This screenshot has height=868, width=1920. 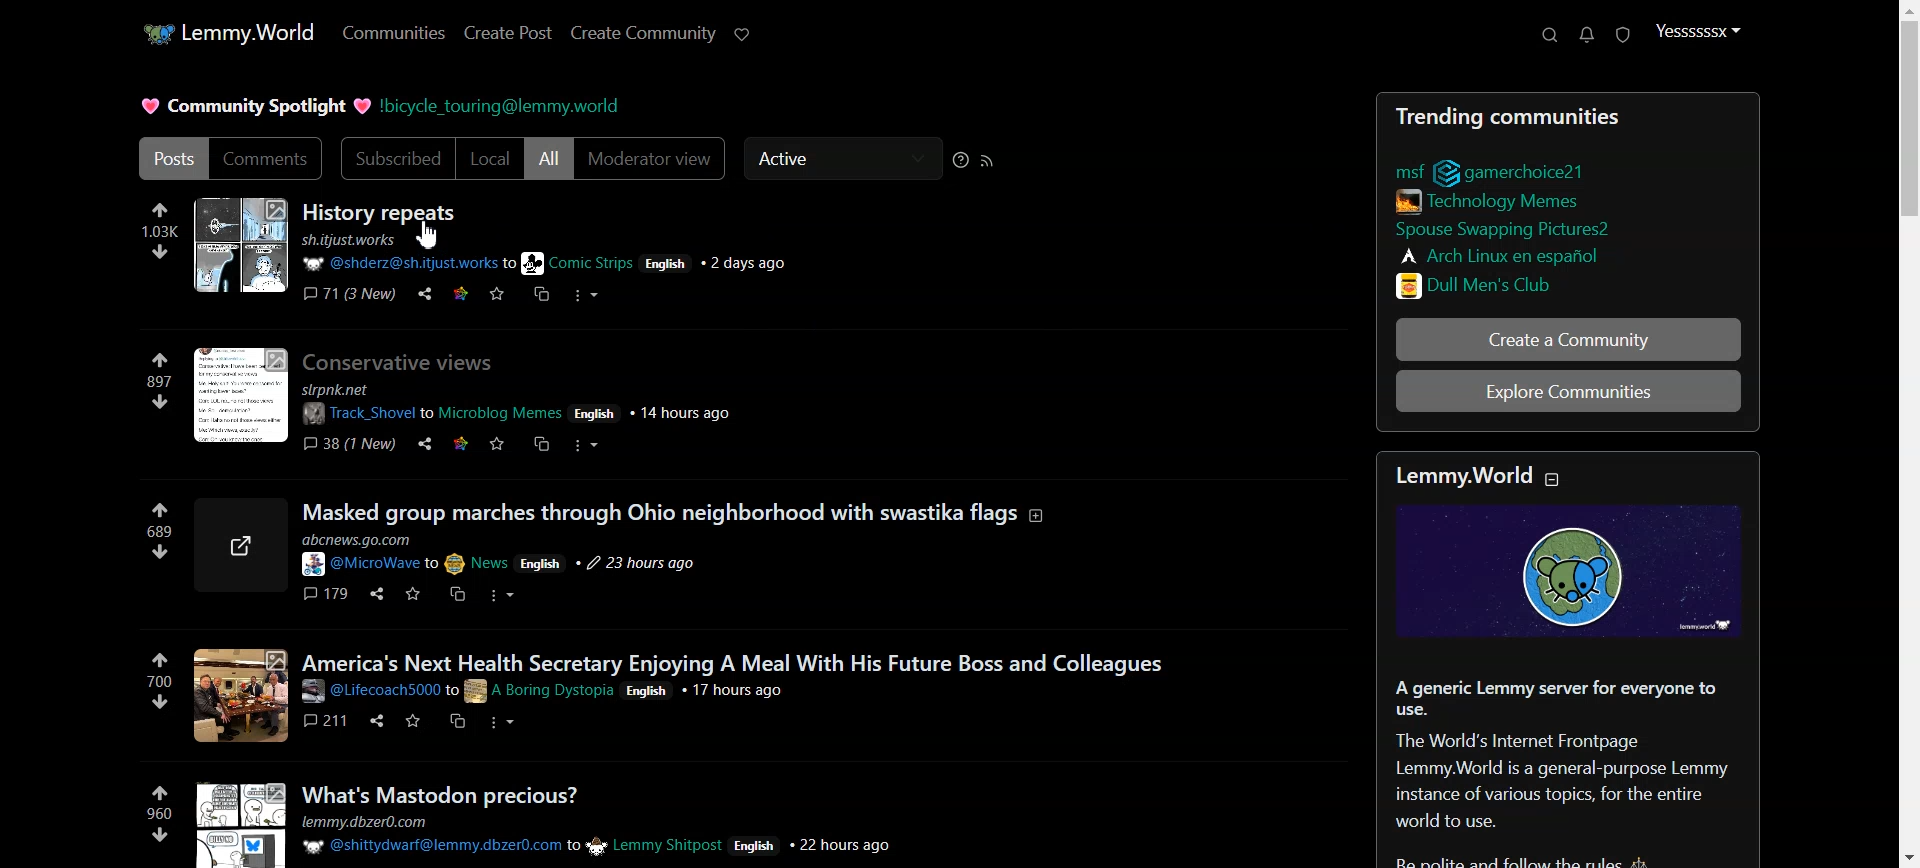 I want to click on to Lemmy Shitpost English, so click(x=671, y=846).